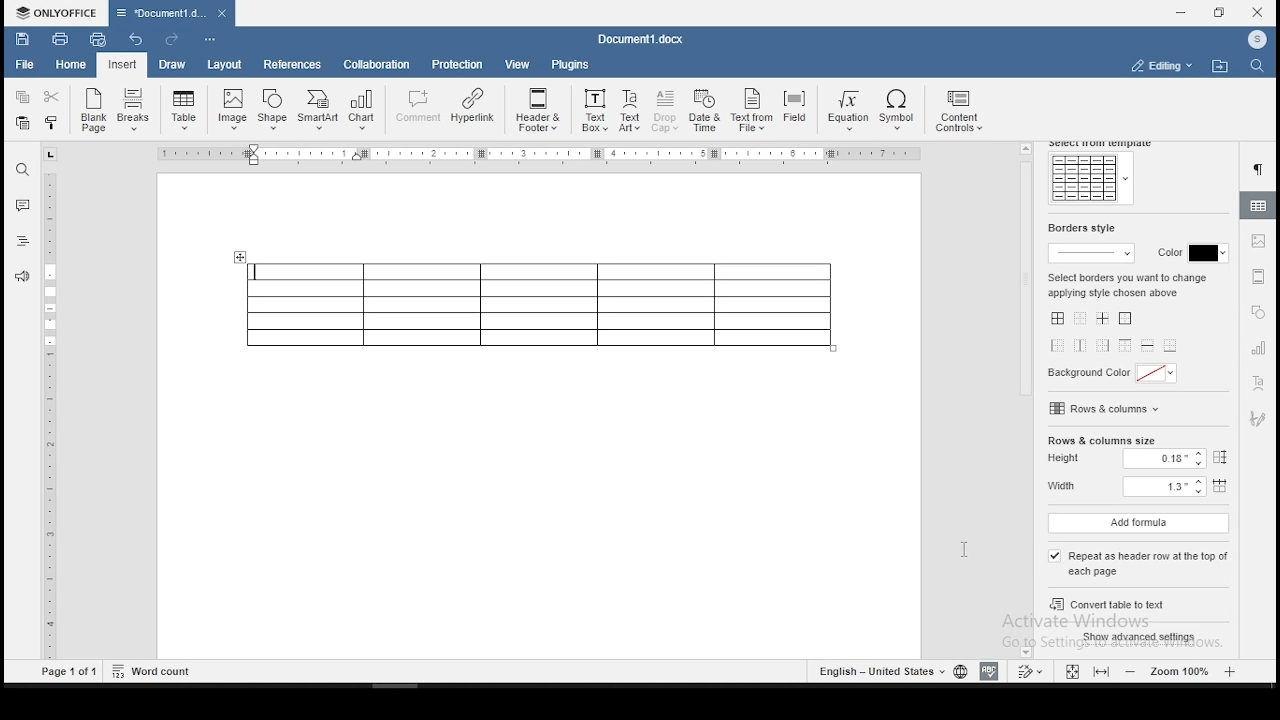 Image resolution: width=1280 pixels, height=720 pixels. Describe the element at coordinates (1105, 319) in the screenshot. I see `inner lines only` at that location.